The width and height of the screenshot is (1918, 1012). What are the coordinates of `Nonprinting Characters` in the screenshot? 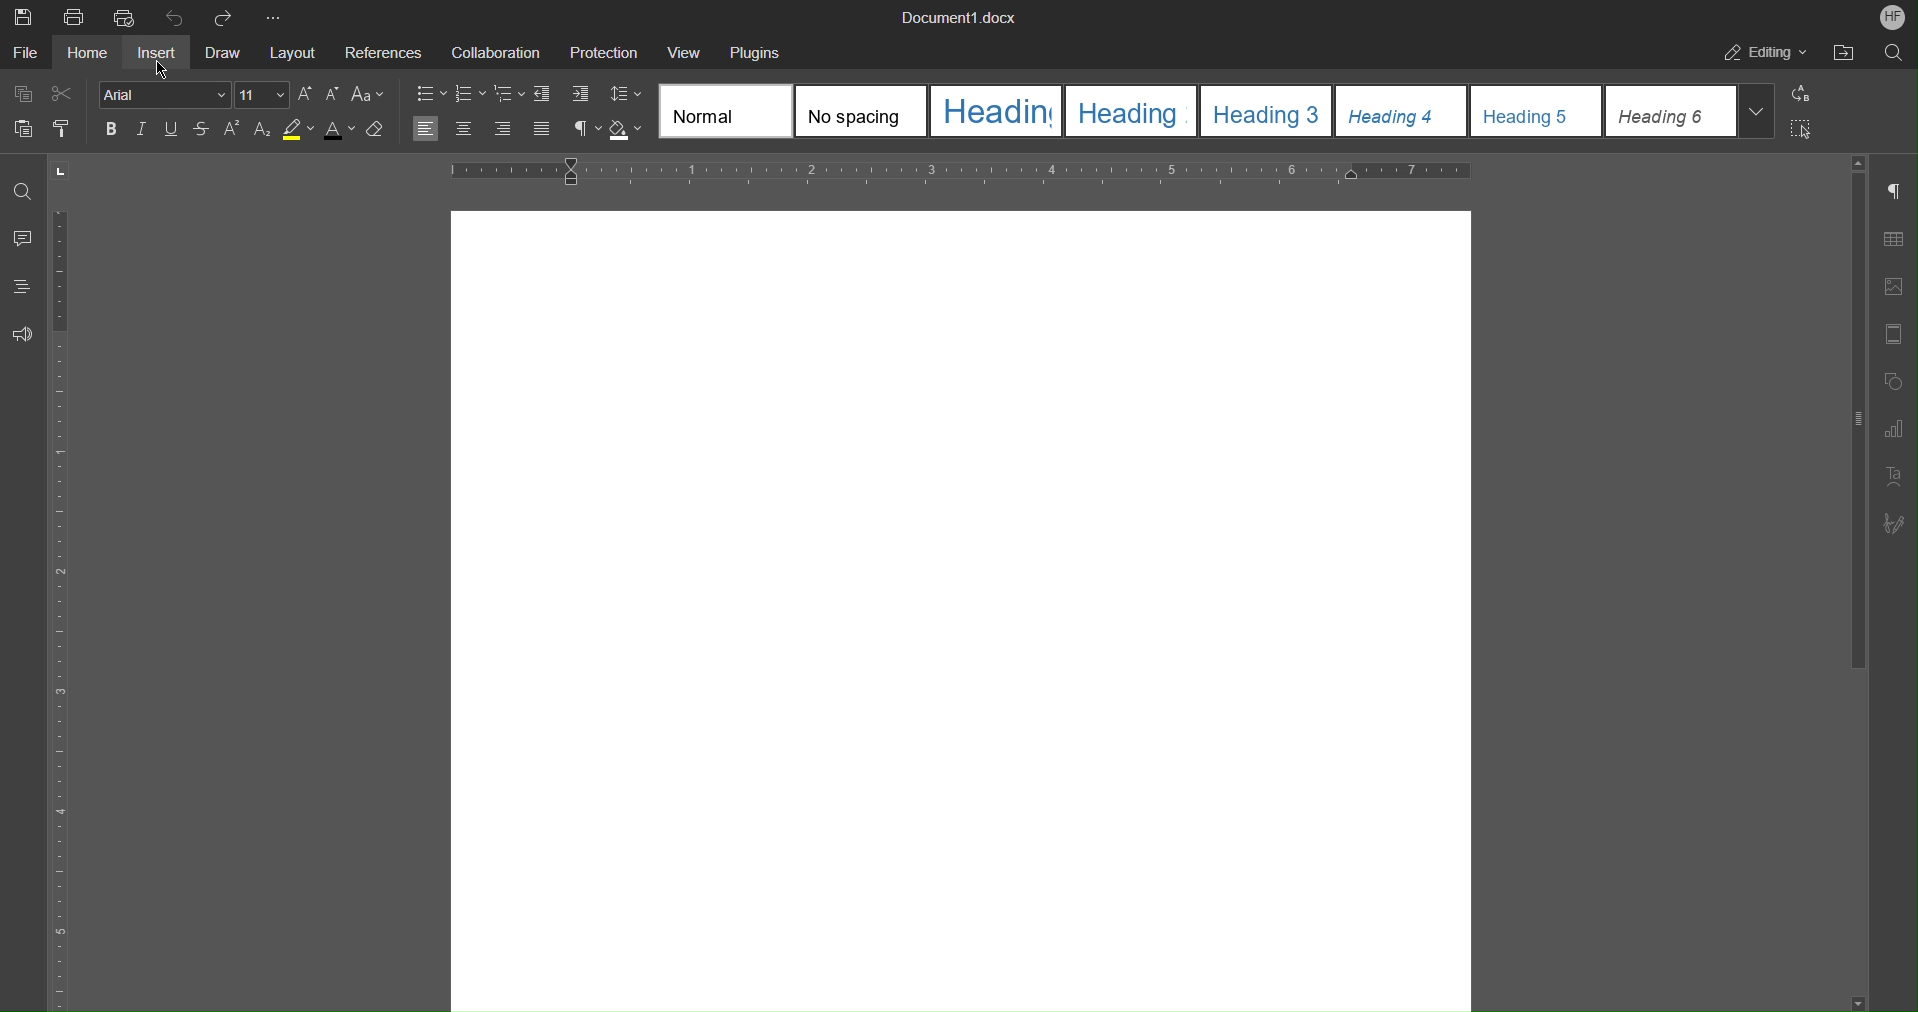 It's located at (585, 129).